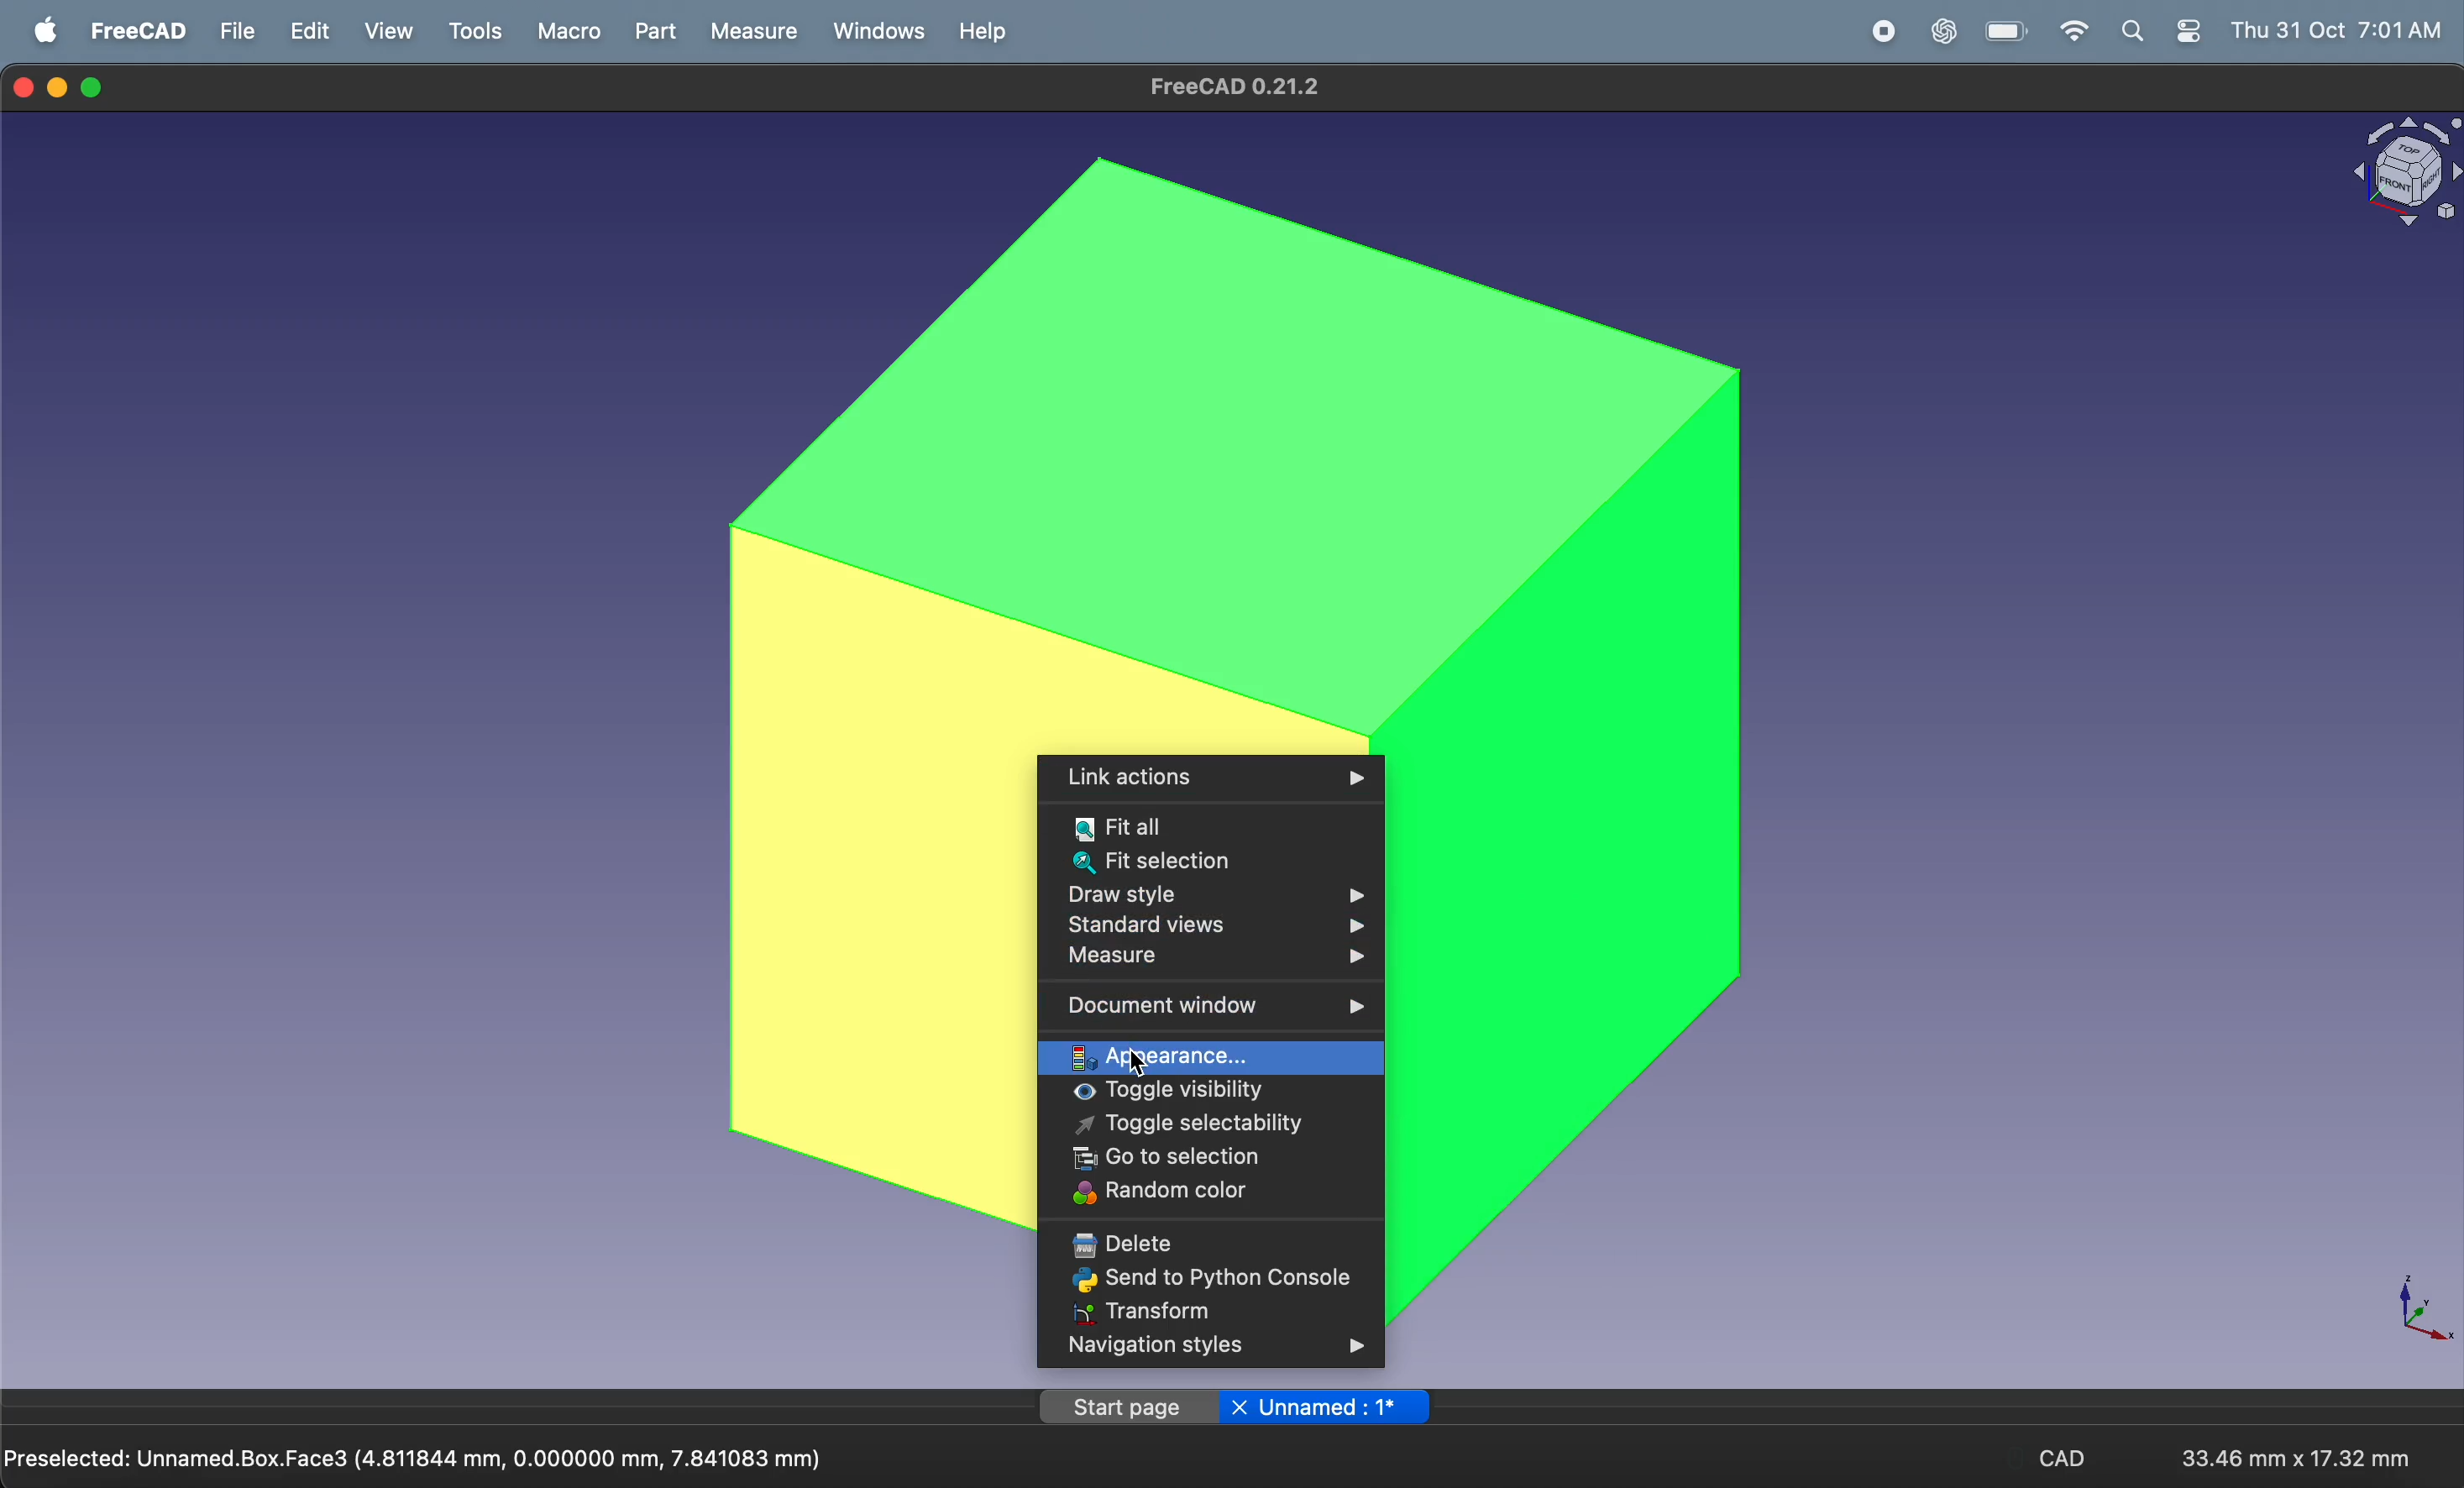  Describe the element at coordinates (1882, 33) in the screenshot. I see `record` at that location.